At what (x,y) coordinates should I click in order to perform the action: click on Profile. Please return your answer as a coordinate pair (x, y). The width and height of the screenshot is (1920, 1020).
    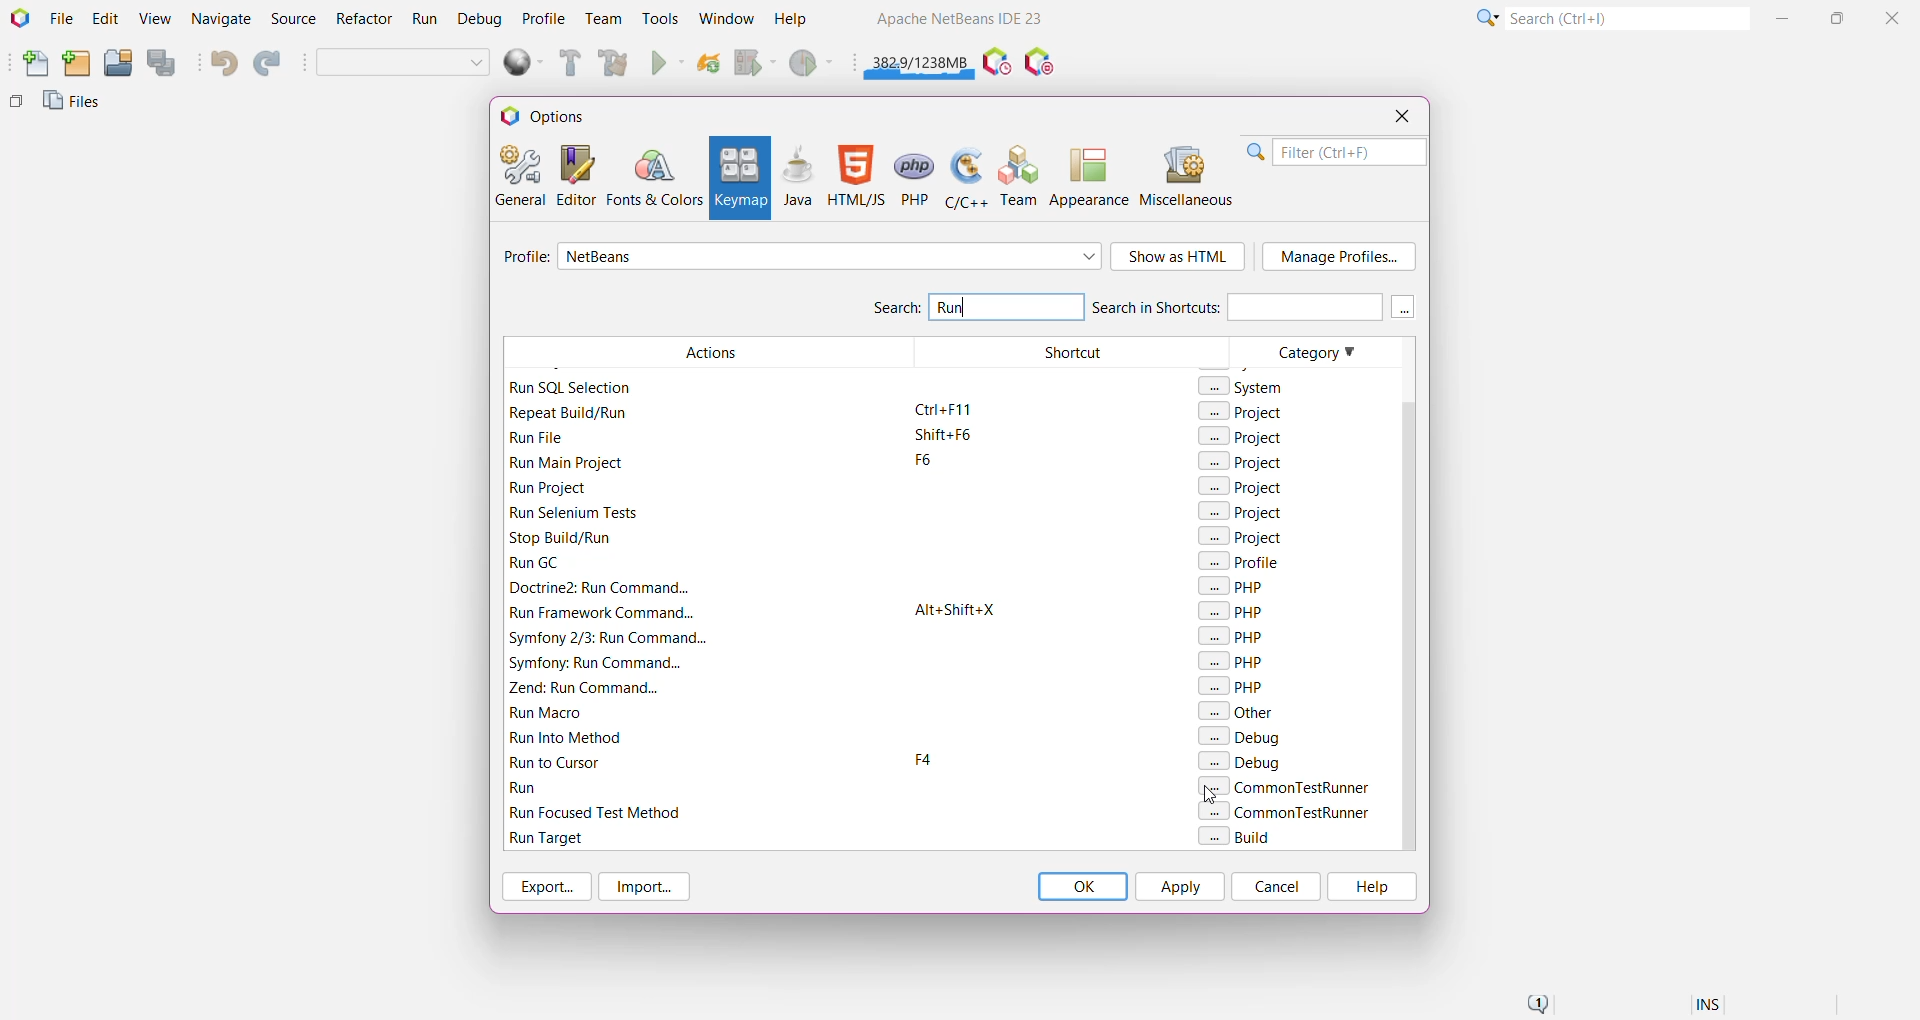
    Looking at the image, I should click on (523, 259).